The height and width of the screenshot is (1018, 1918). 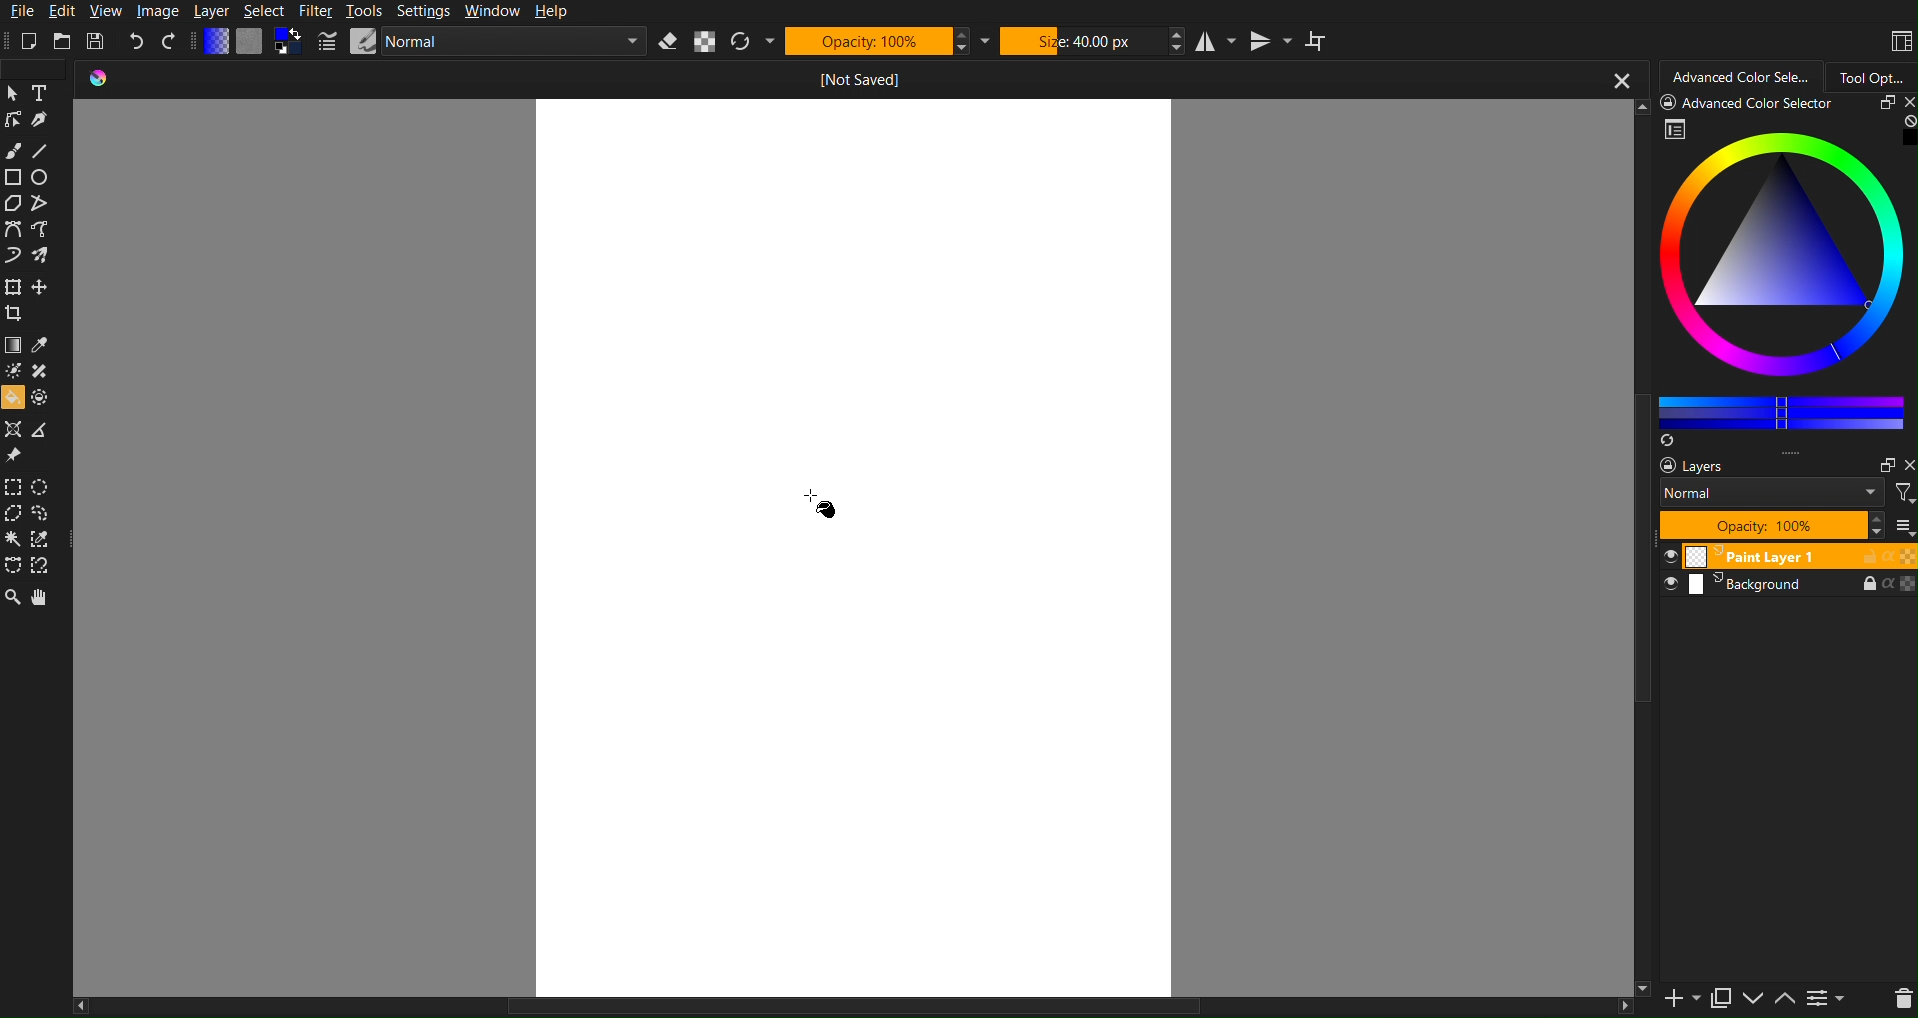 I want to click on Color Settings, so click(x=254, y=42).